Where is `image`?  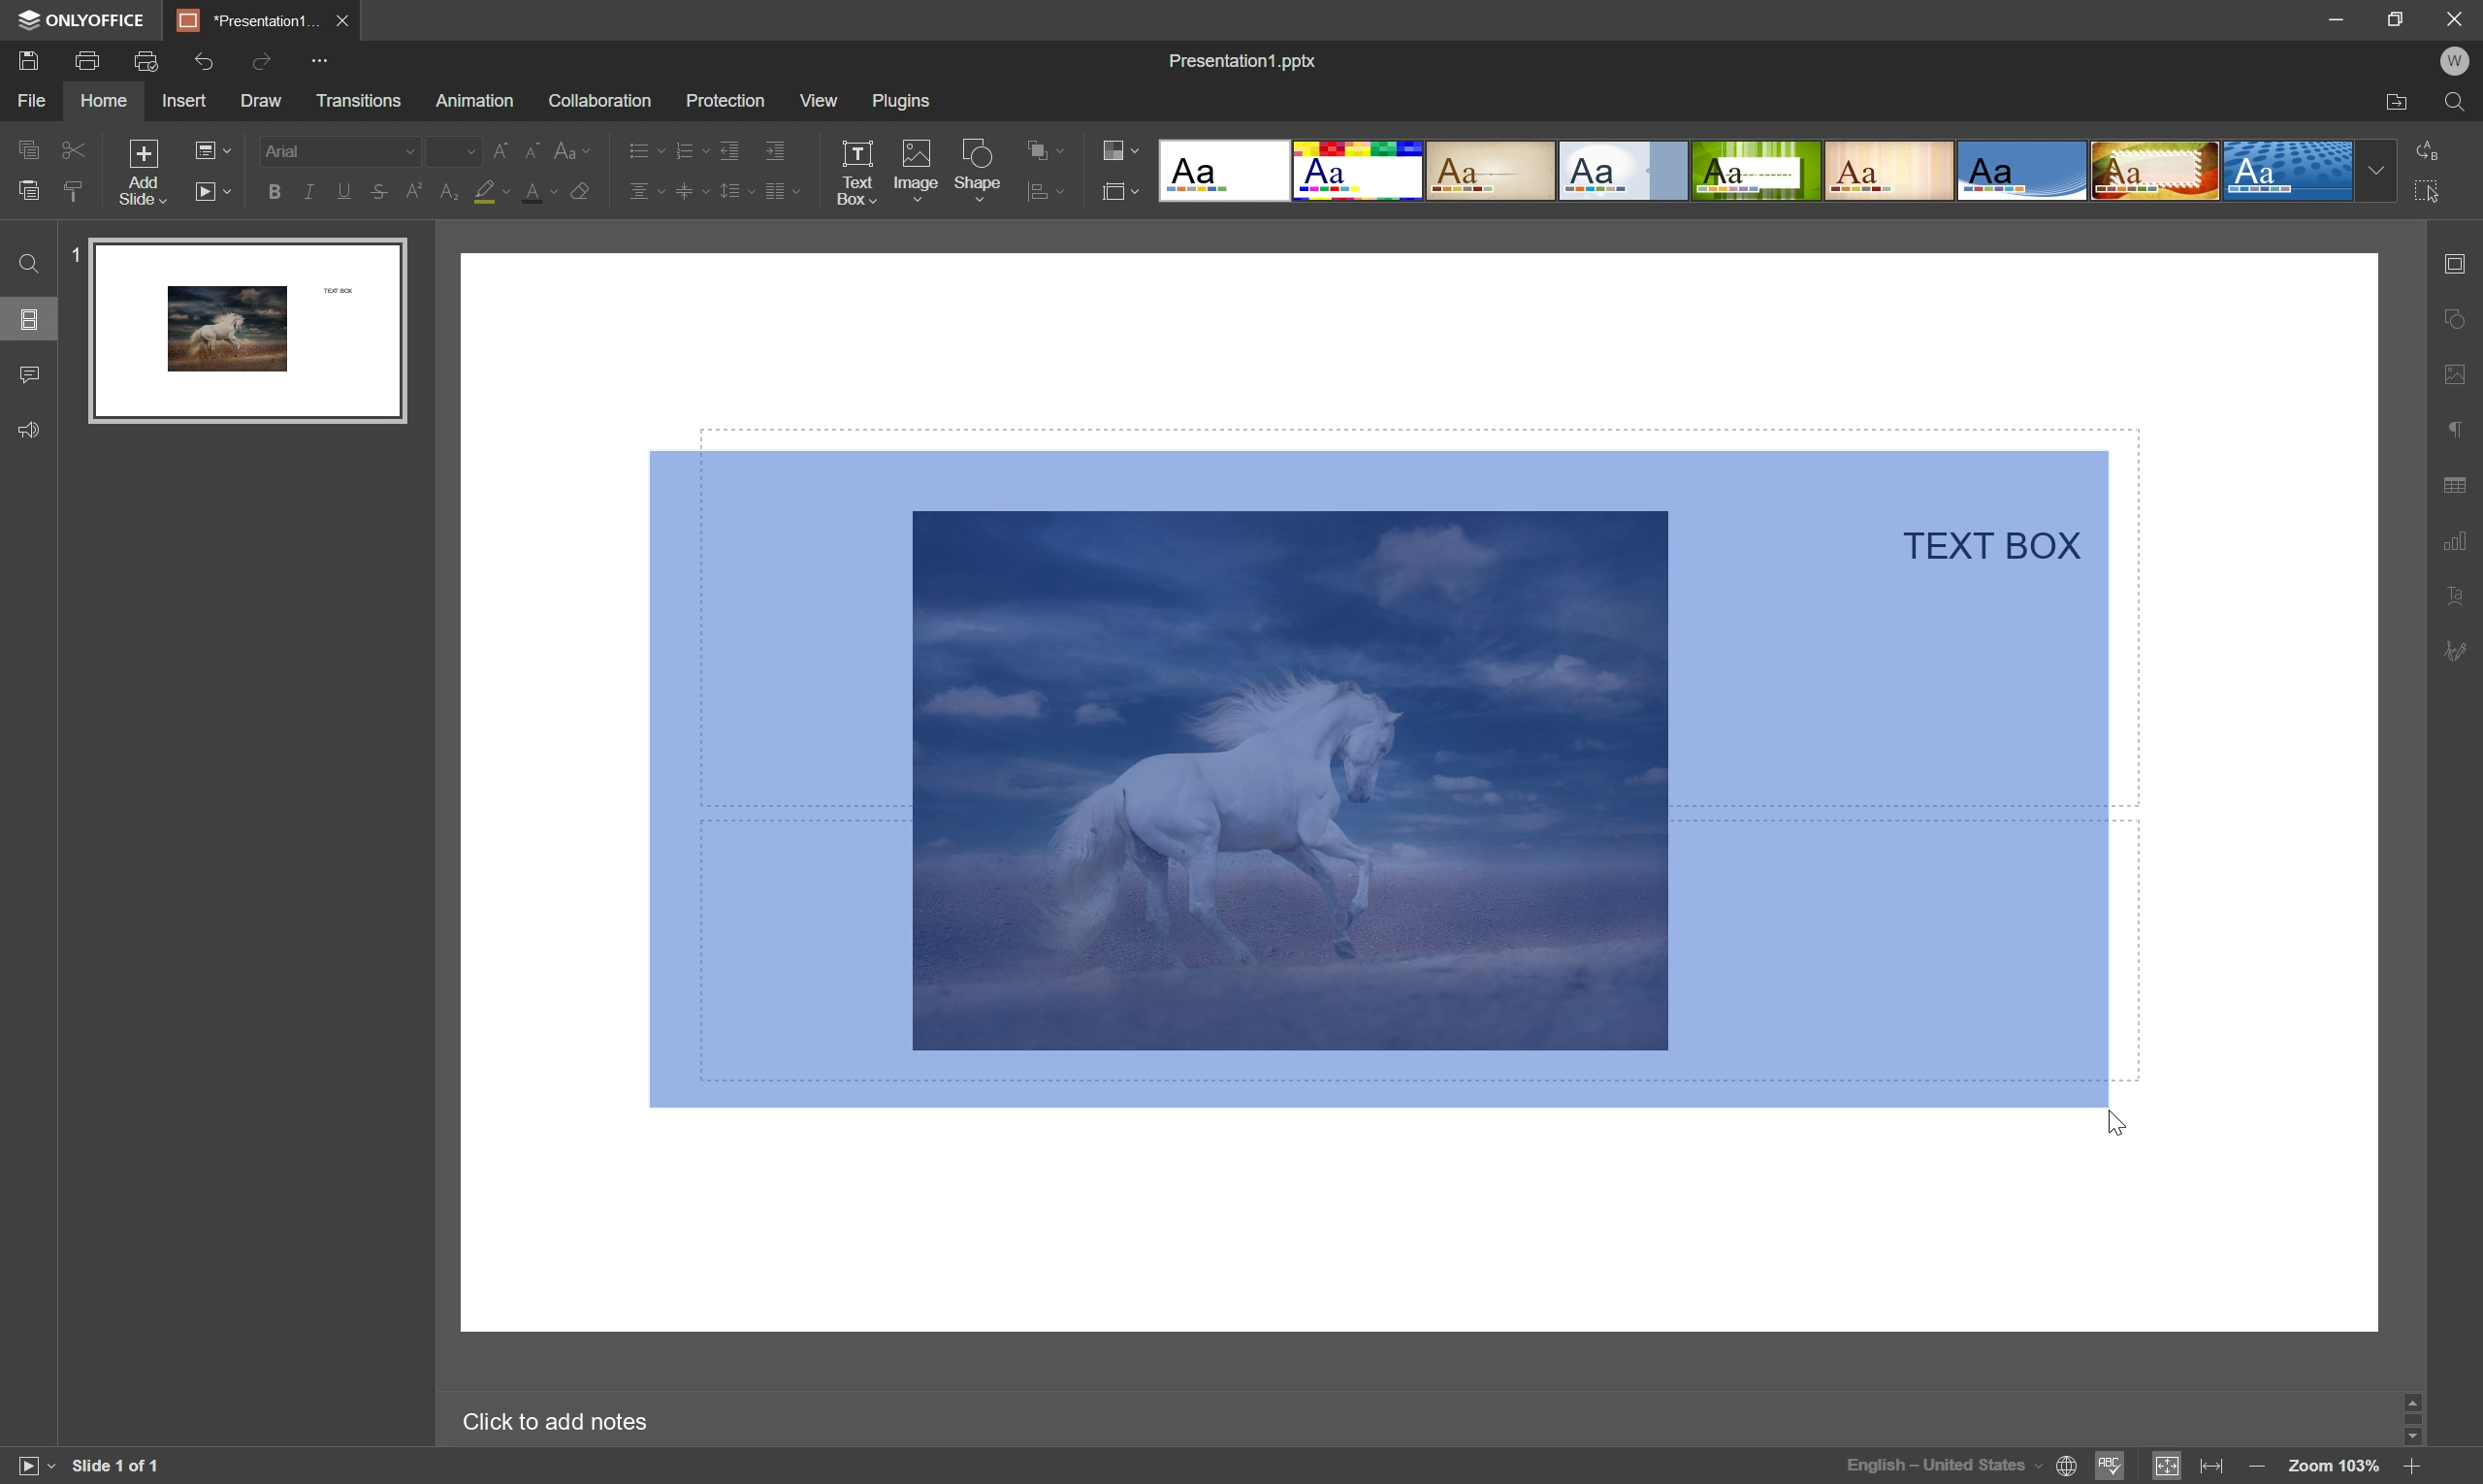
image is located at coordinates (914, 167).